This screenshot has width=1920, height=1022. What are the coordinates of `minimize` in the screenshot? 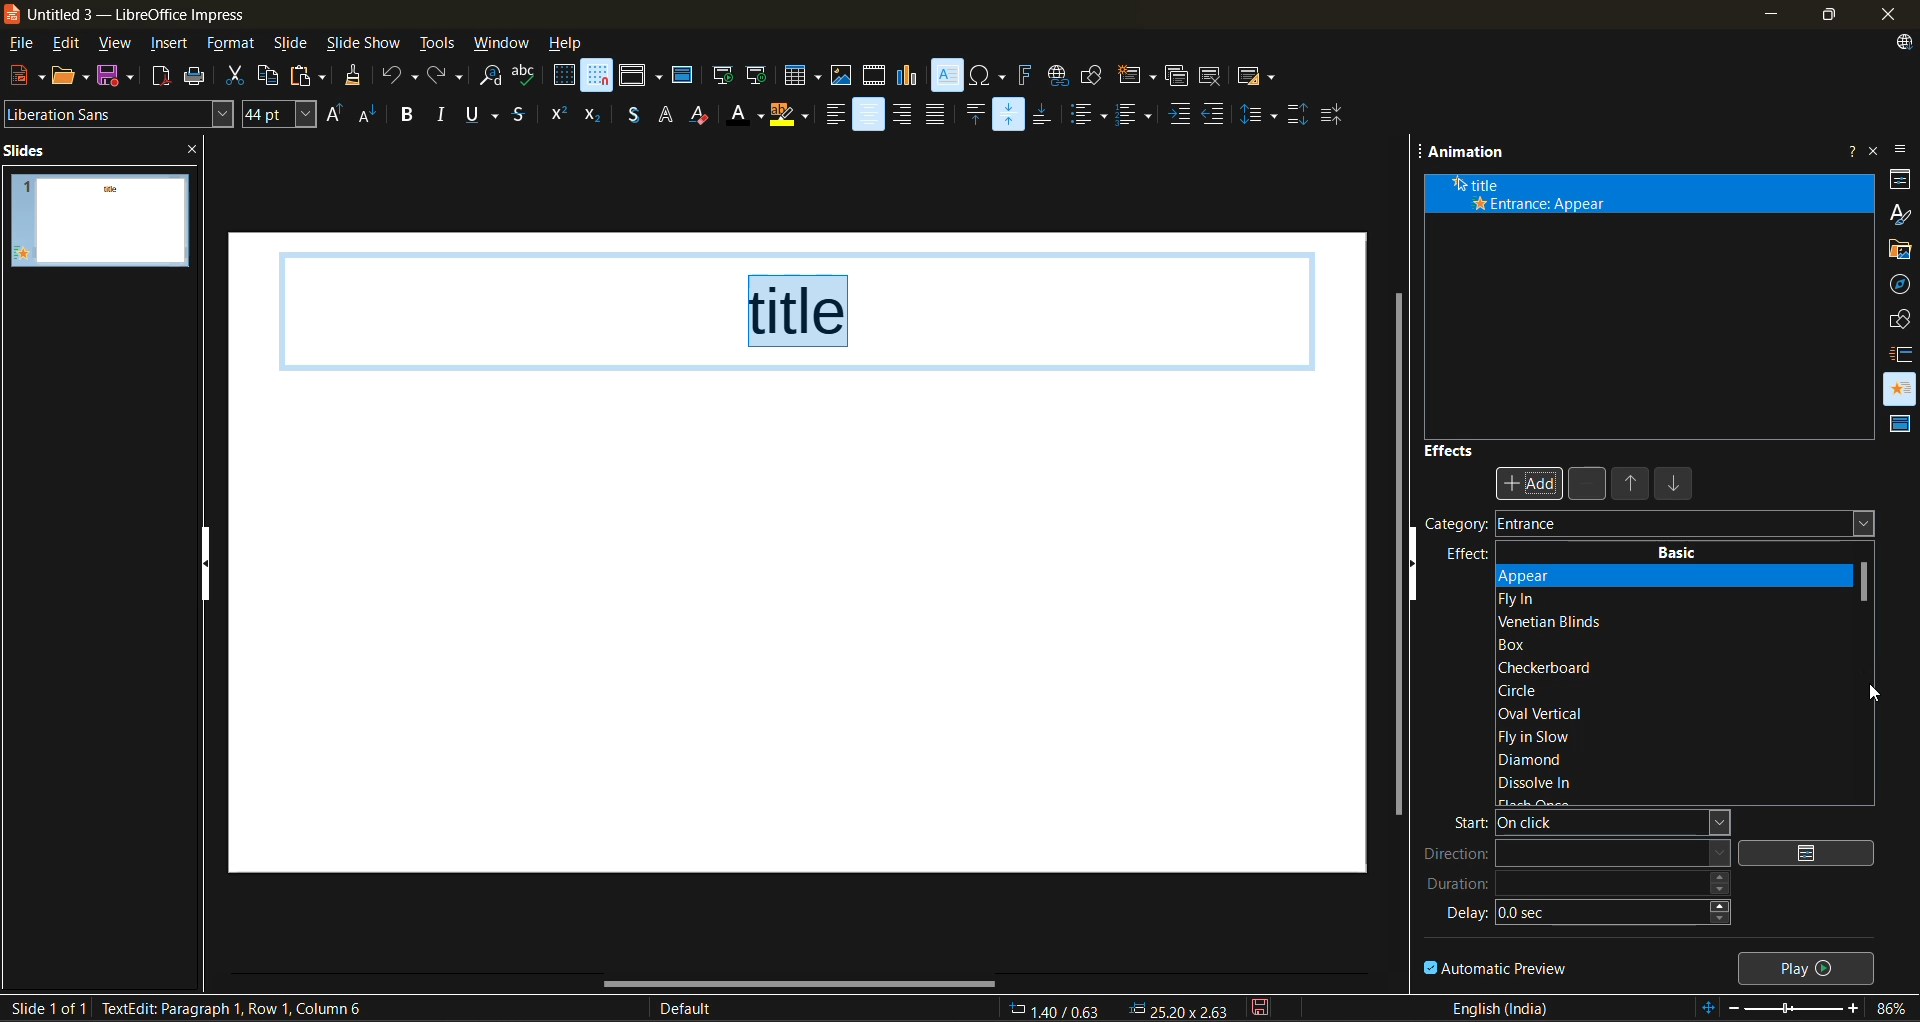 It's located at (1768, 14).